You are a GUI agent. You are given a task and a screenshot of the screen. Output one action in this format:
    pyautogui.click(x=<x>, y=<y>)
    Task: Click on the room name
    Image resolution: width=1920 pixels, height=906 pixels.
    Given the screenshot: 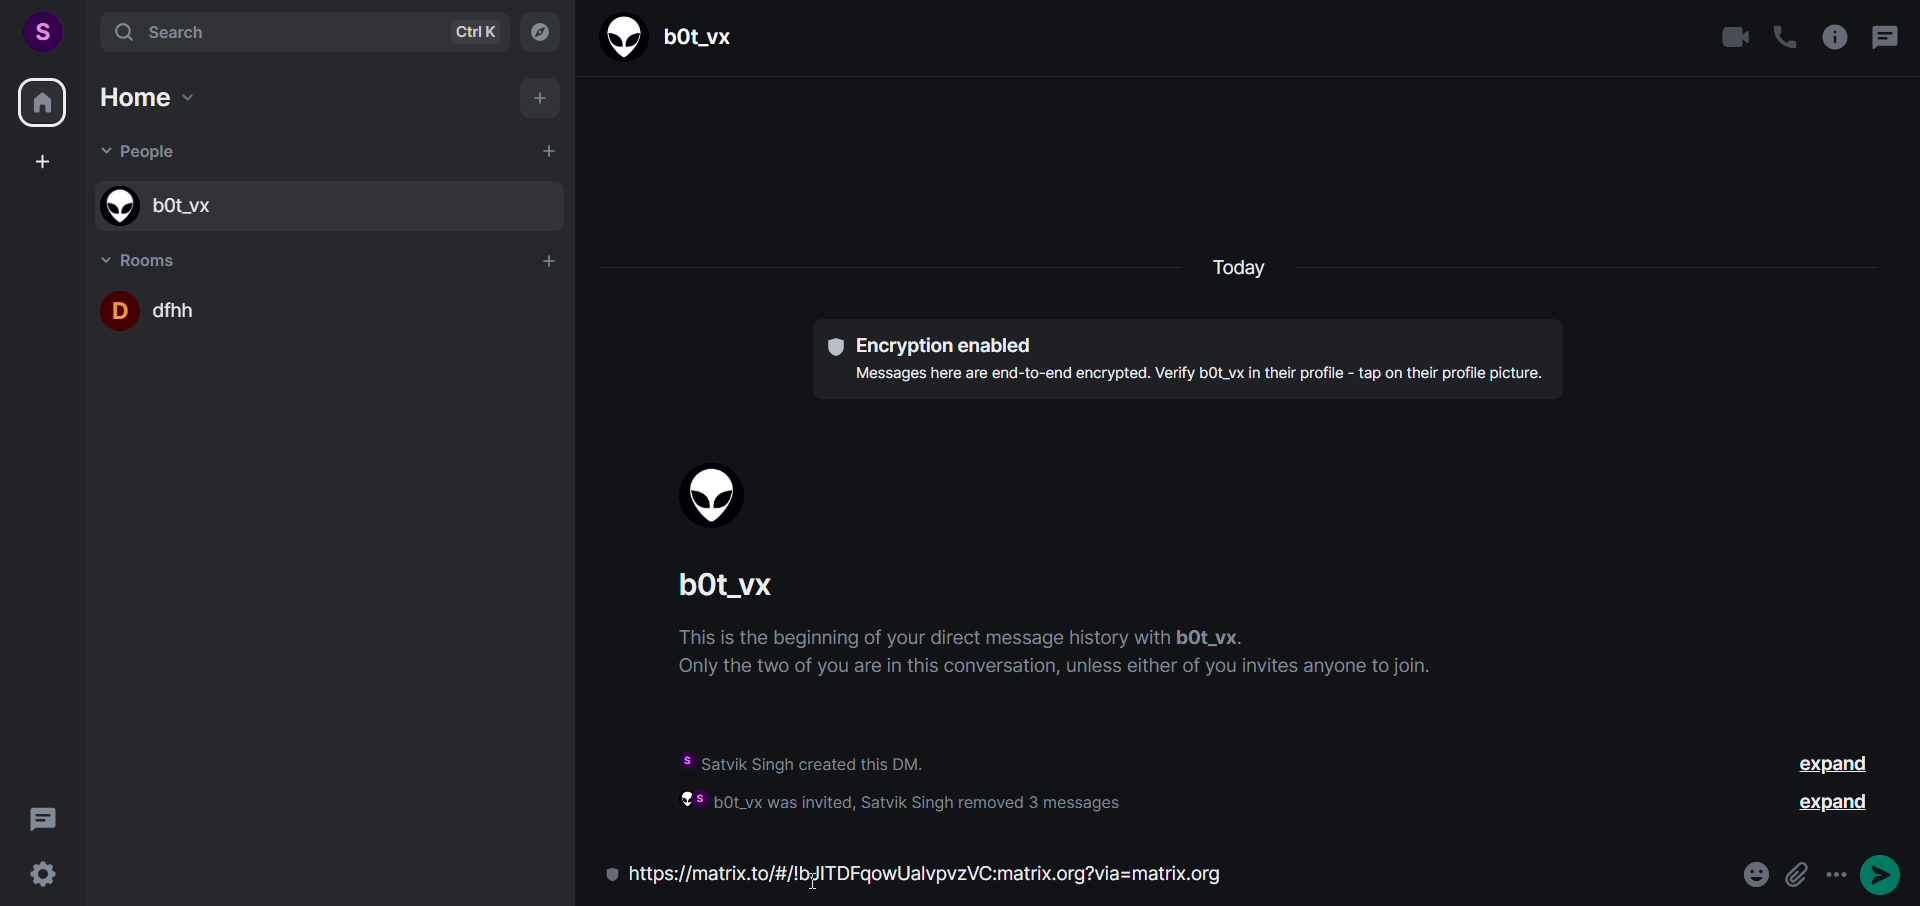 What is the action you would take?
    pyautogui.click(x=330, y=310)
    